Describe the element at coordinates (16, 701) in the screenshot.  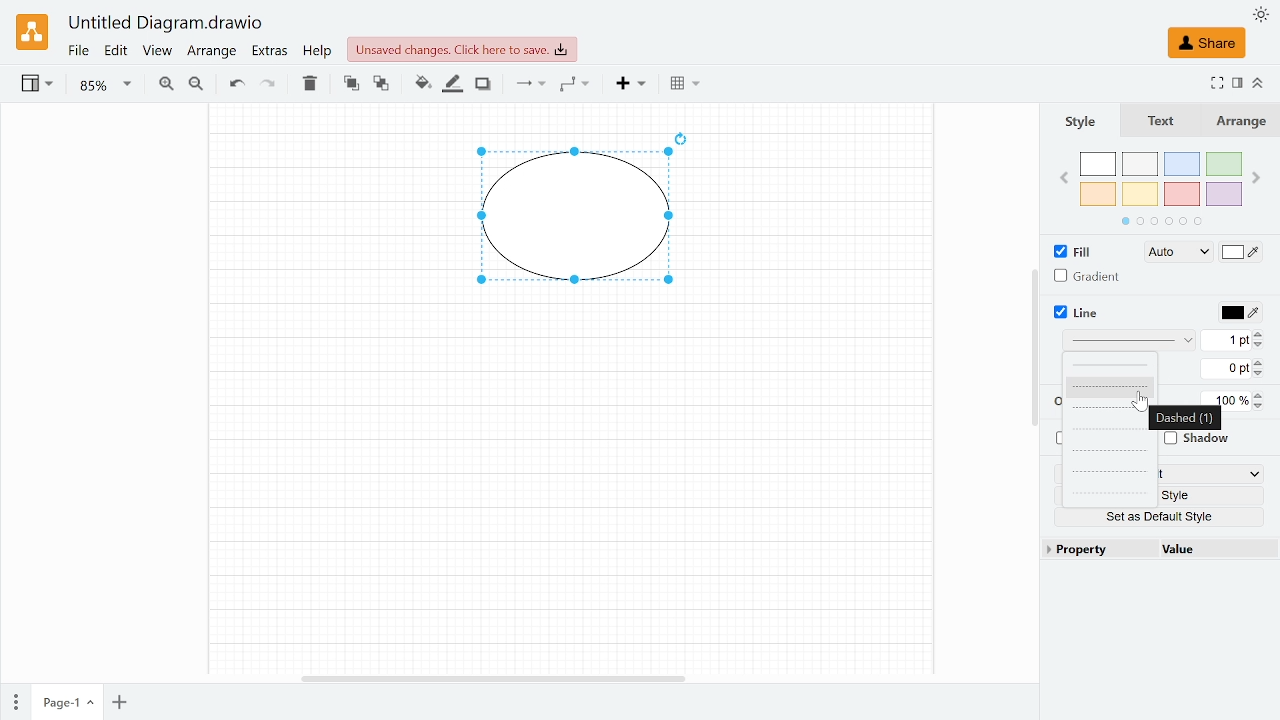
I see `Pages` at that location.